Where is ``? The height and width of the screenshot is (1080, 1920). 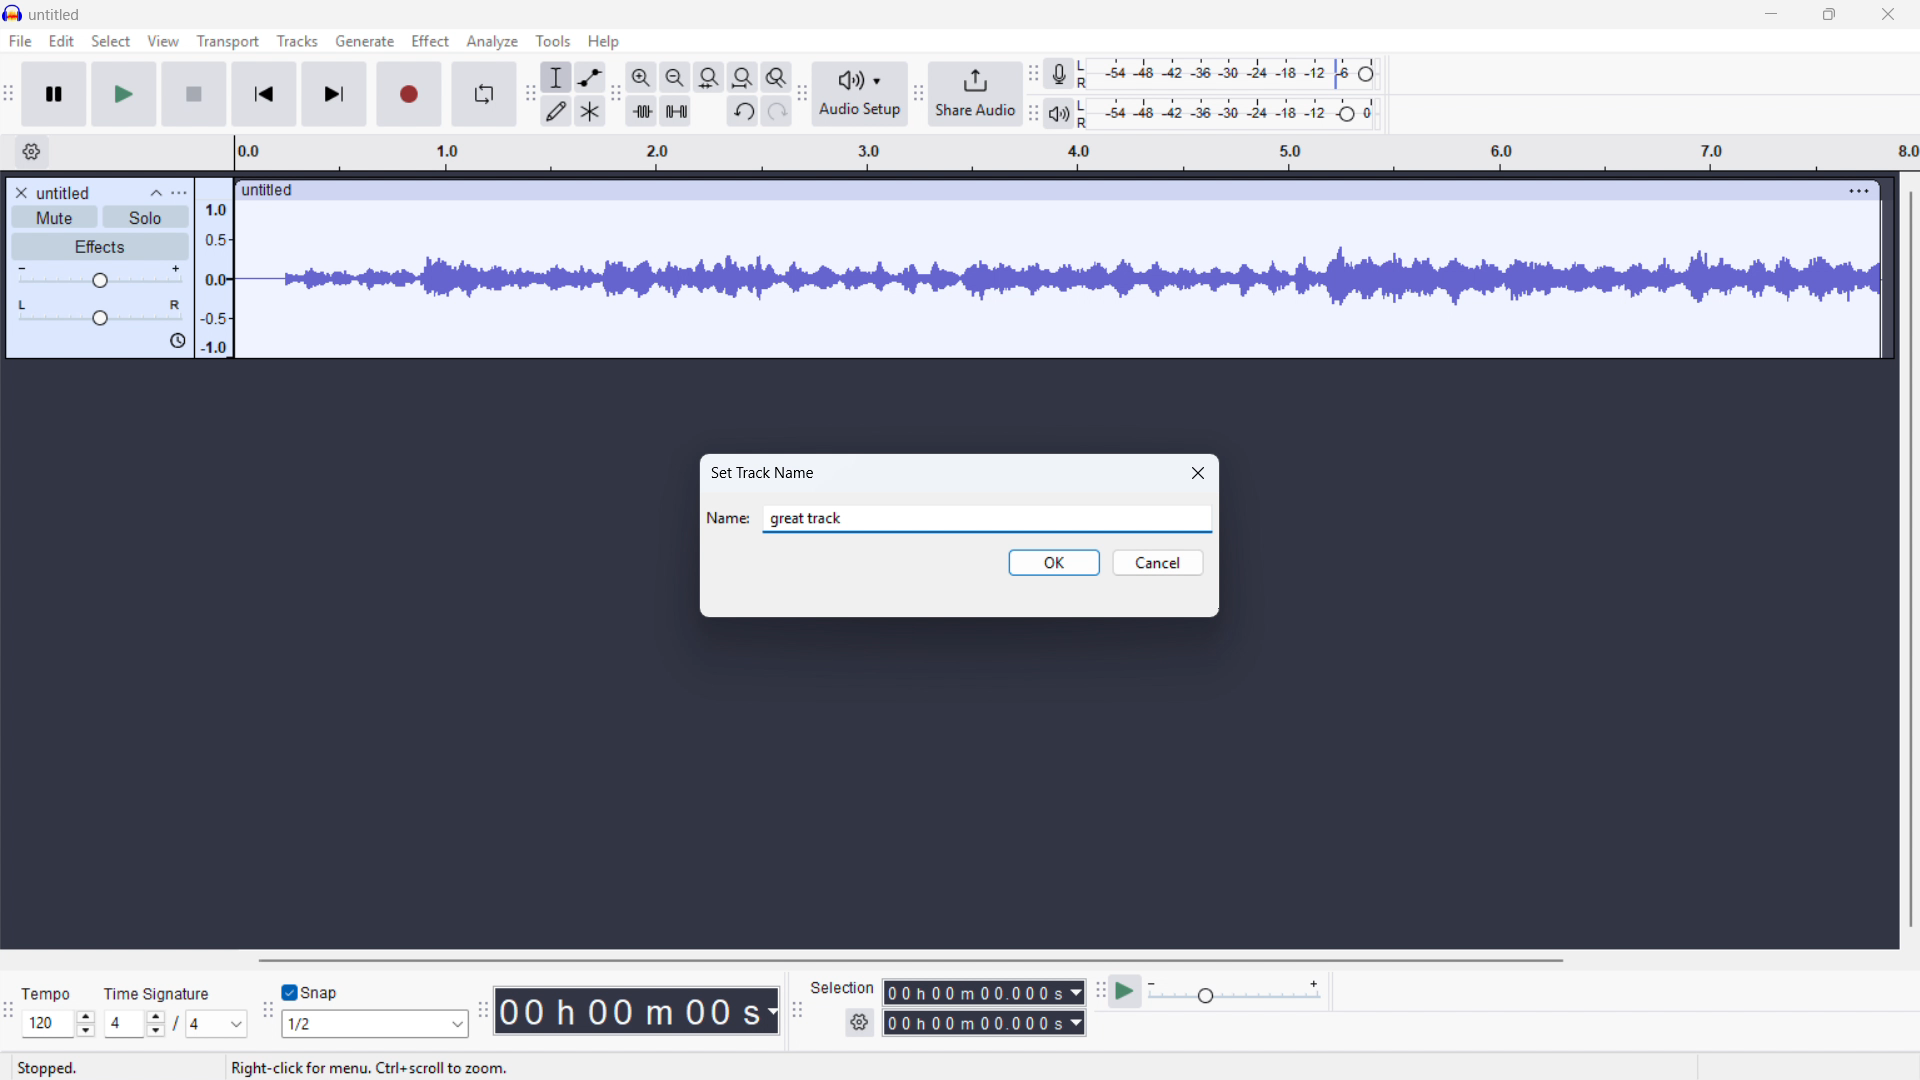
 is located at coordinates (1235, 991).